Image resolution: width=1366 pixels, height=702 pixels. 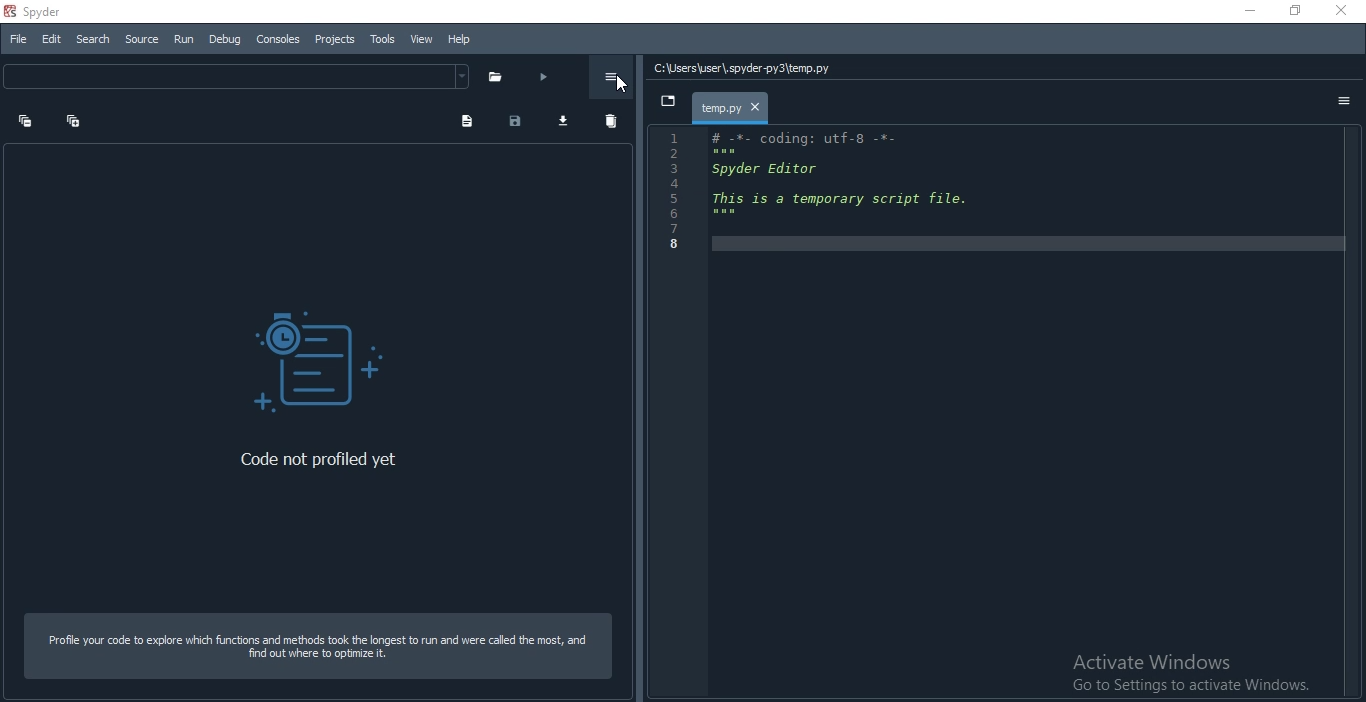 What do you see at coordinates (732, 107) in the screenshot?
I see `file tab` at bounding box center [732, 107].